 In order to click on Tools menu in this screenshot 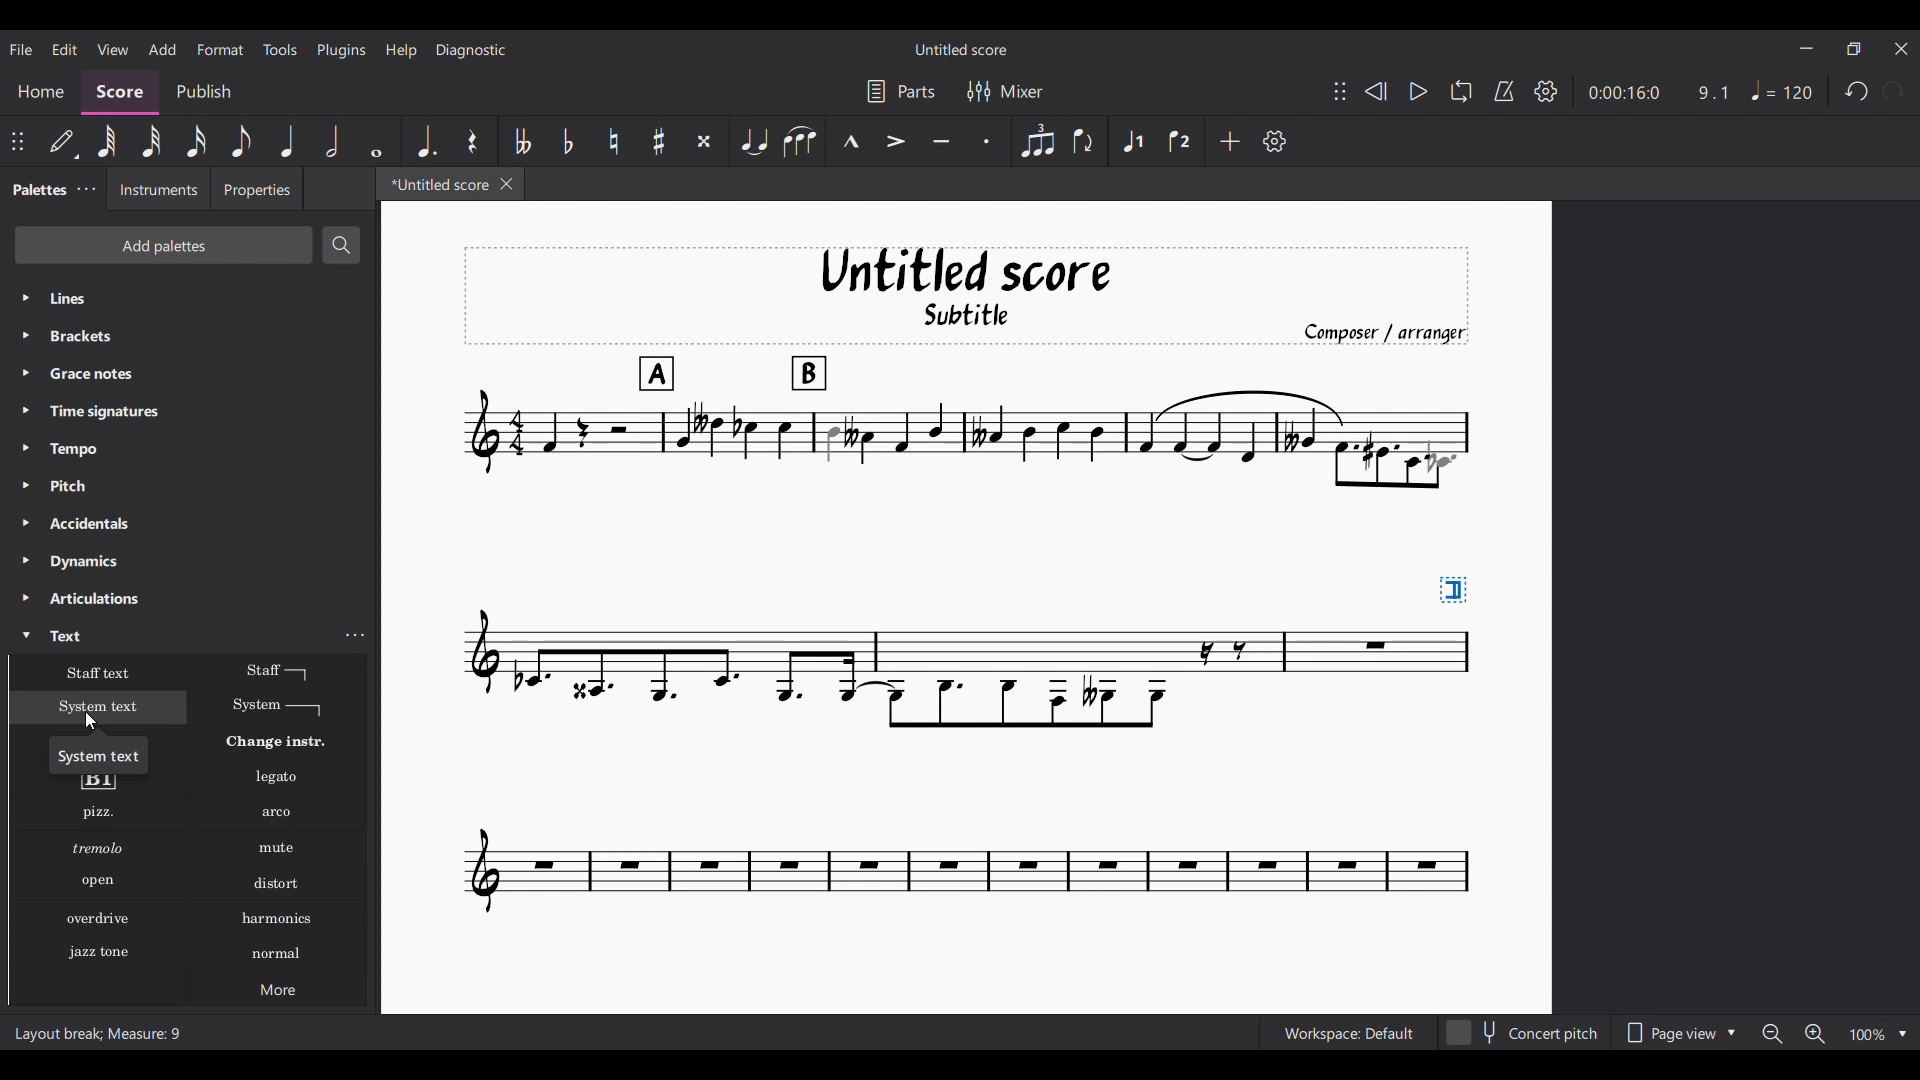, I will do `click(280, 49)`.